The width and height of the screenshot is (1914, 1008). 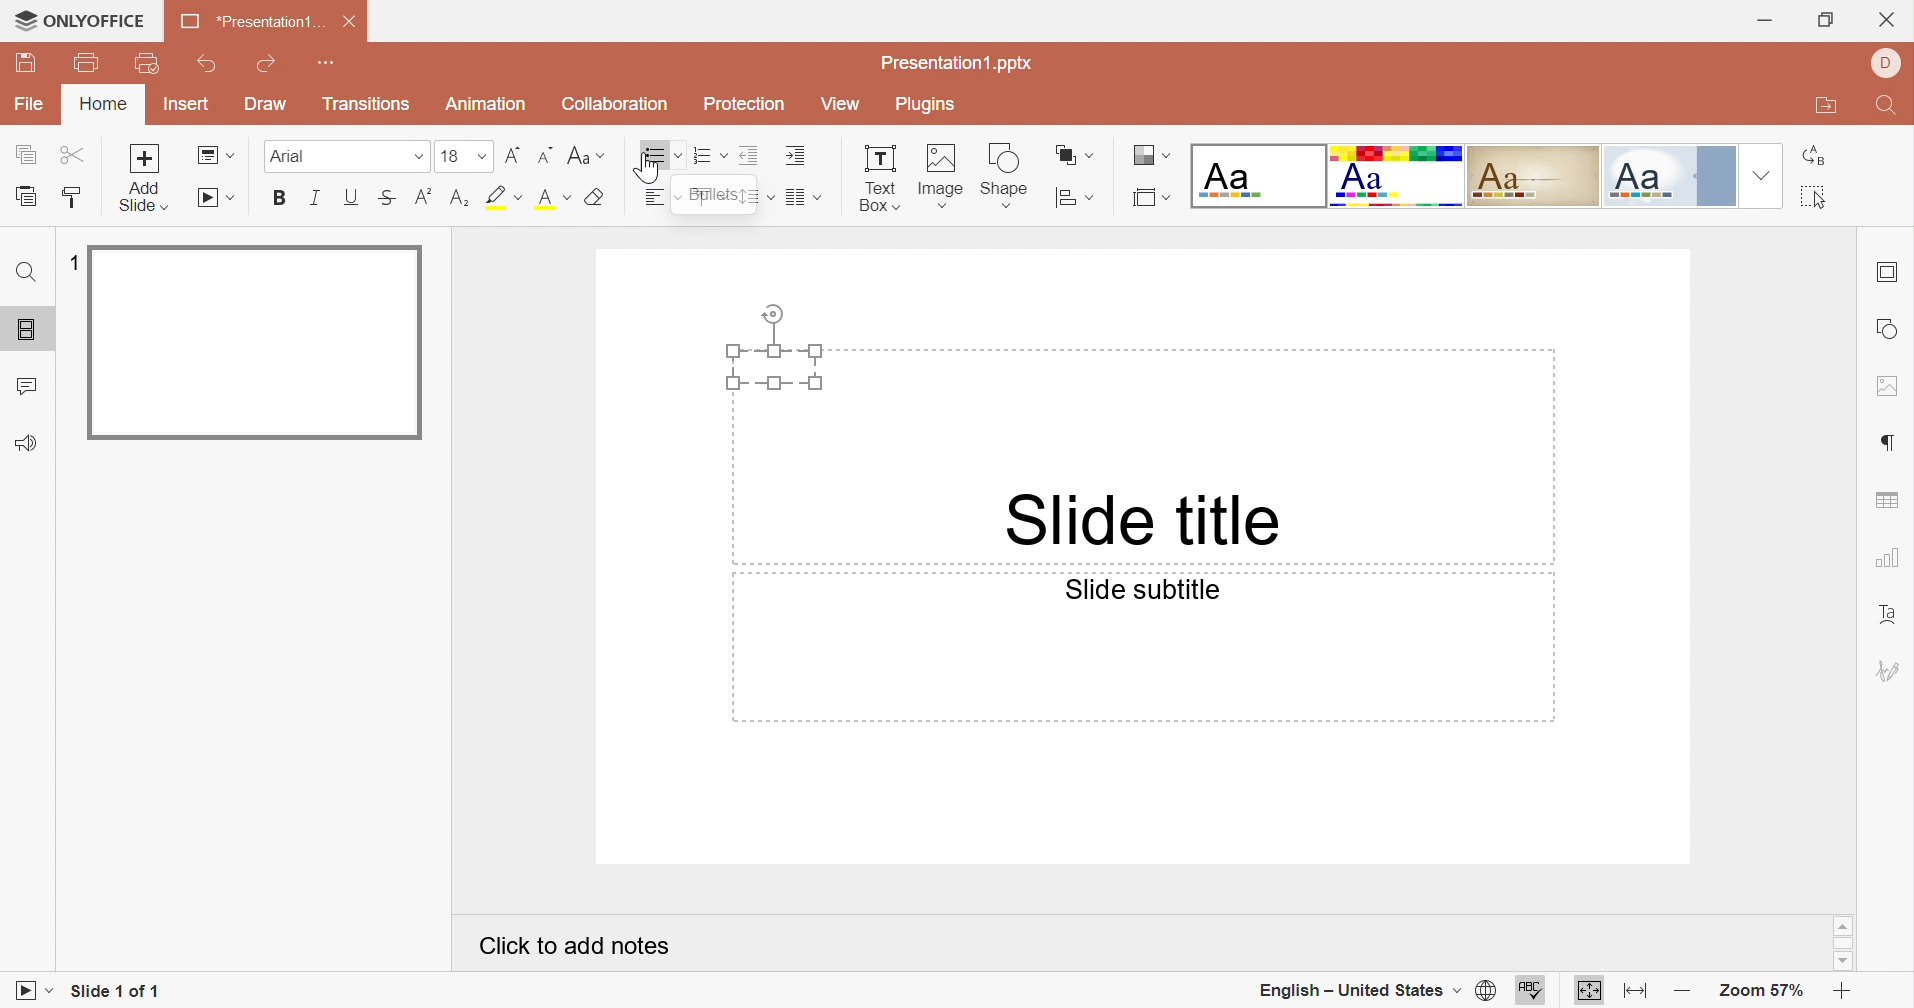 I want to click on set document language, so click(x=1482, y=991).